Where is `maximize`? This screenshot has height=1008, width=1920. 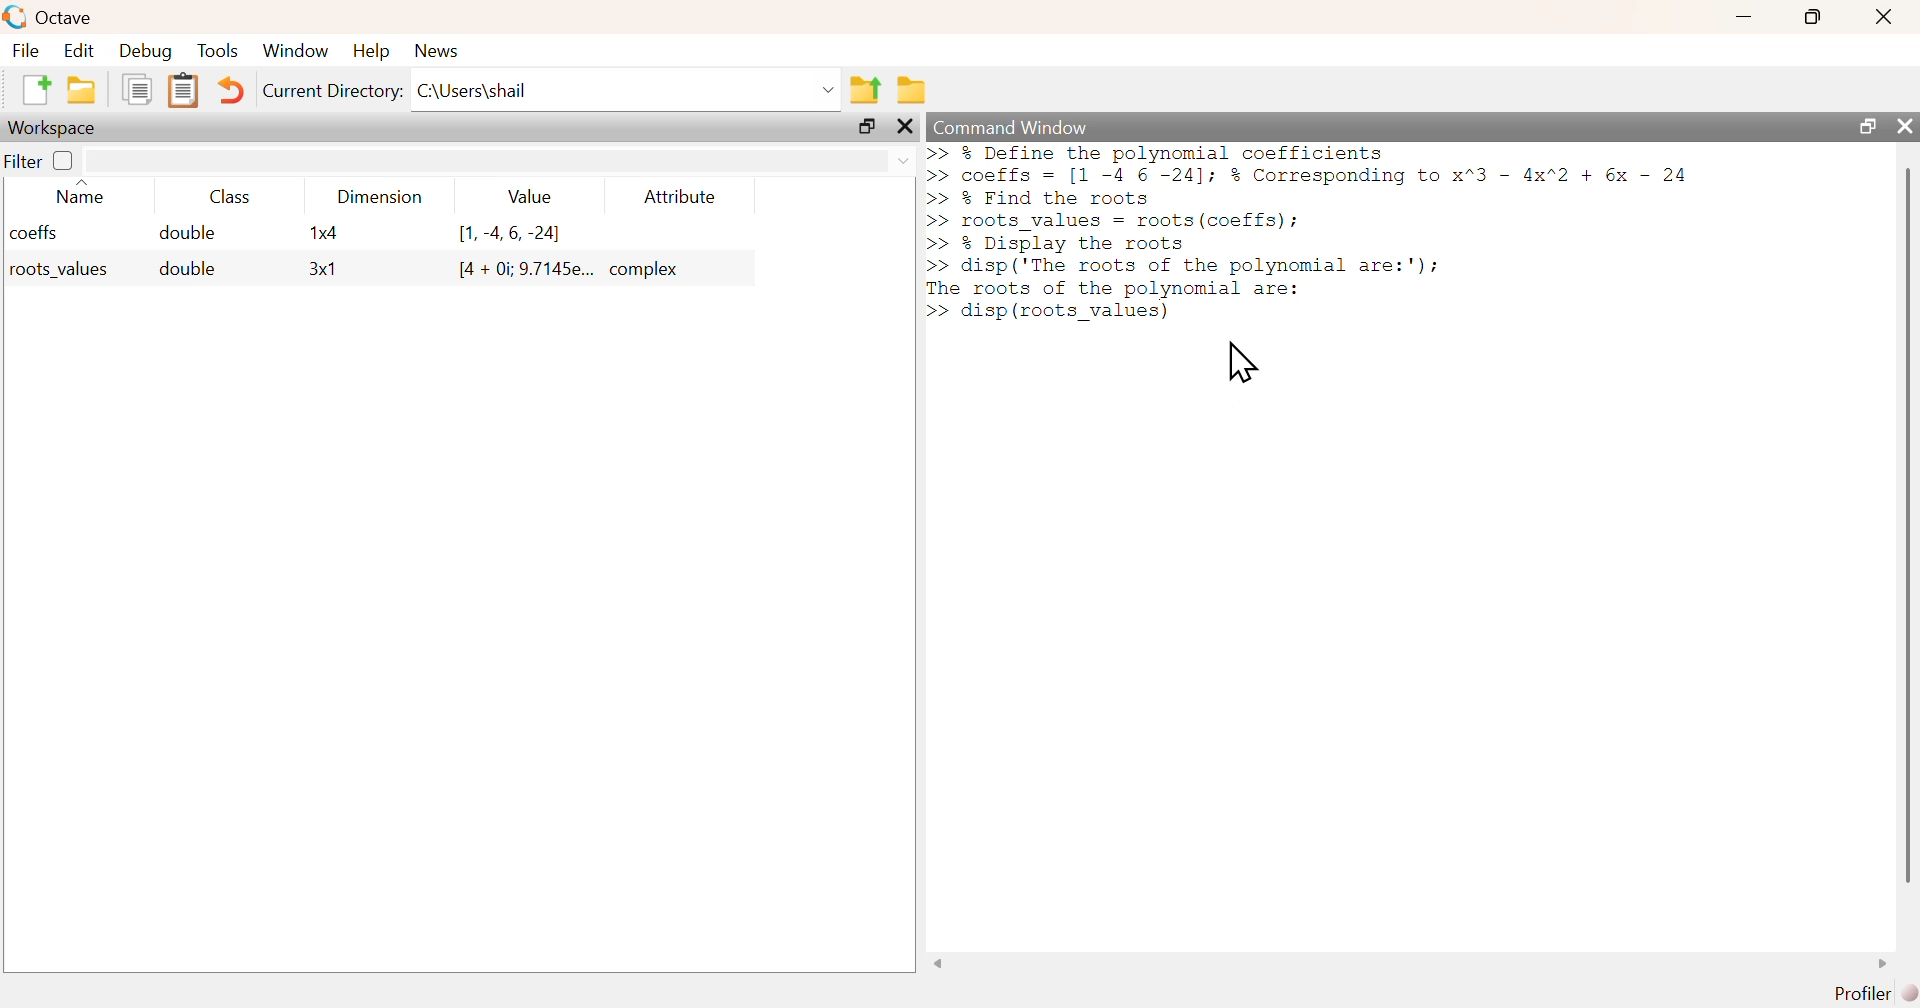
maximize is located at coordinates (866, 127).